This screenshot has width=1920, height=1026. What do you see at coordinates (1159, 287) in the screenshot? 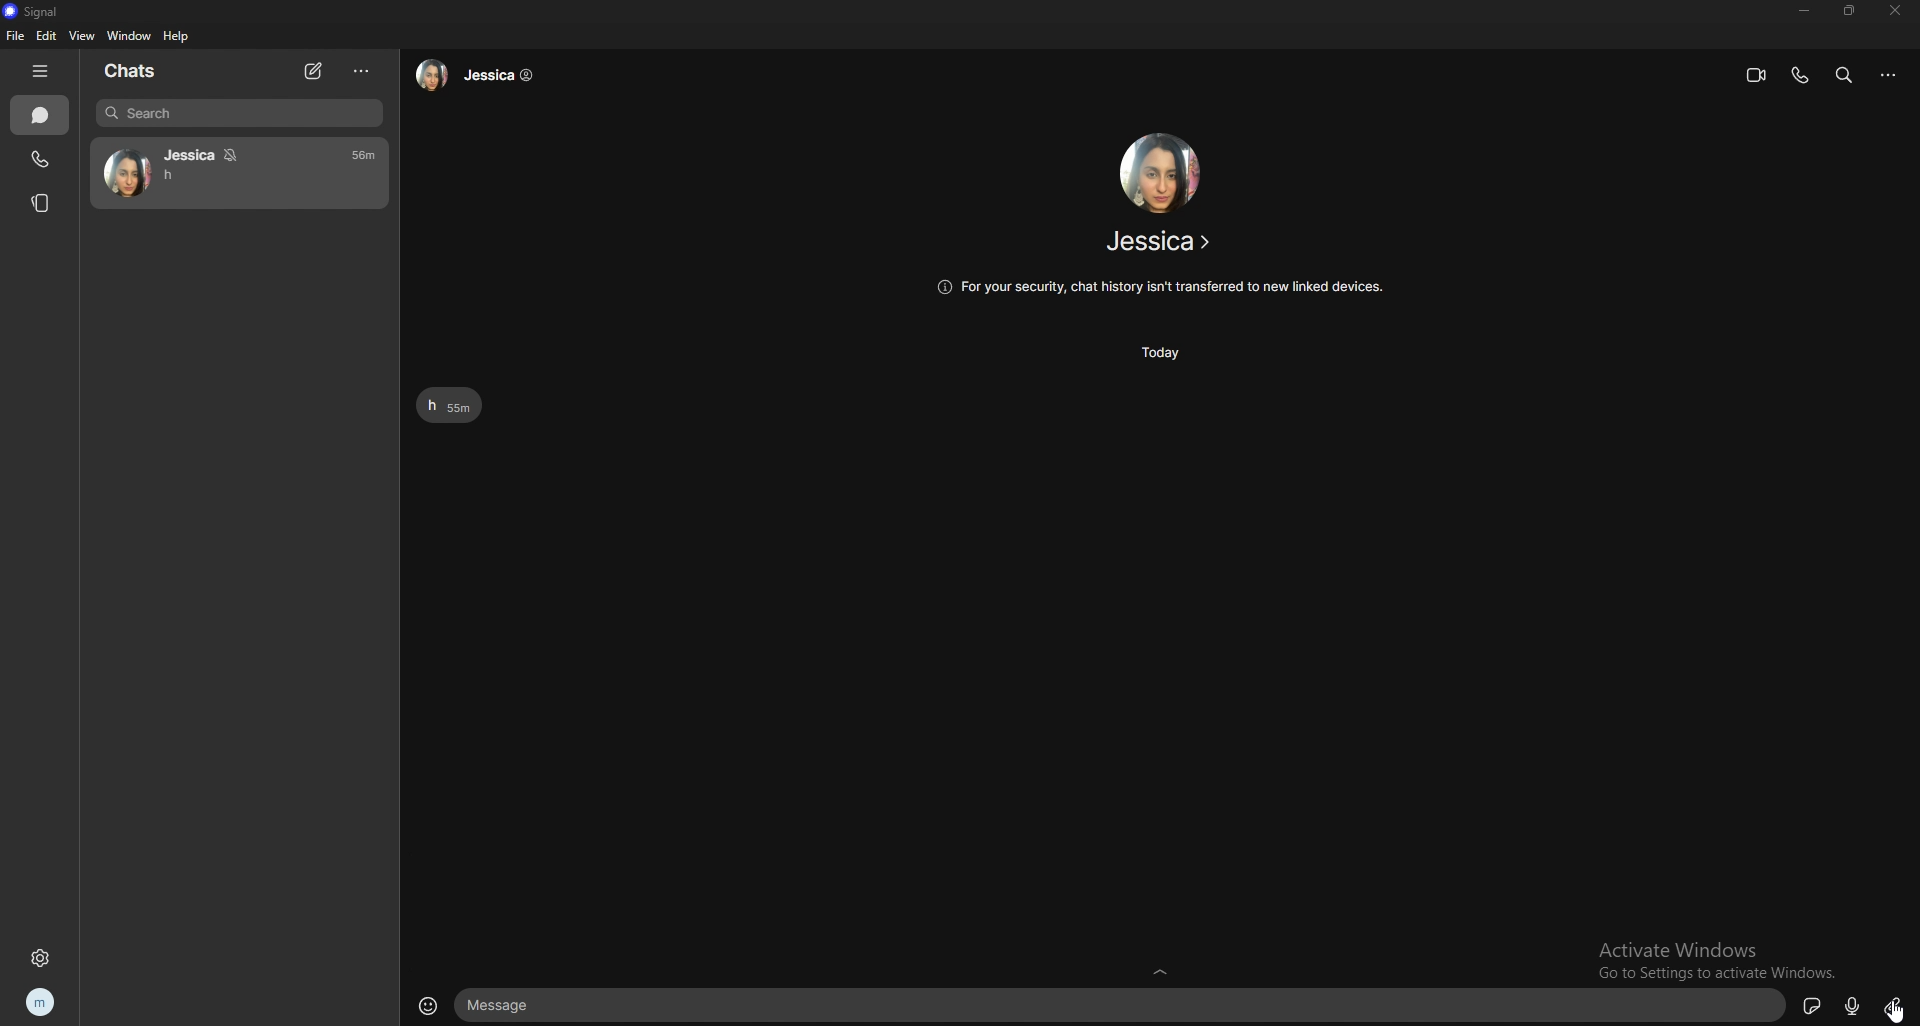
I see `info` at bounding box center [1159, 287].